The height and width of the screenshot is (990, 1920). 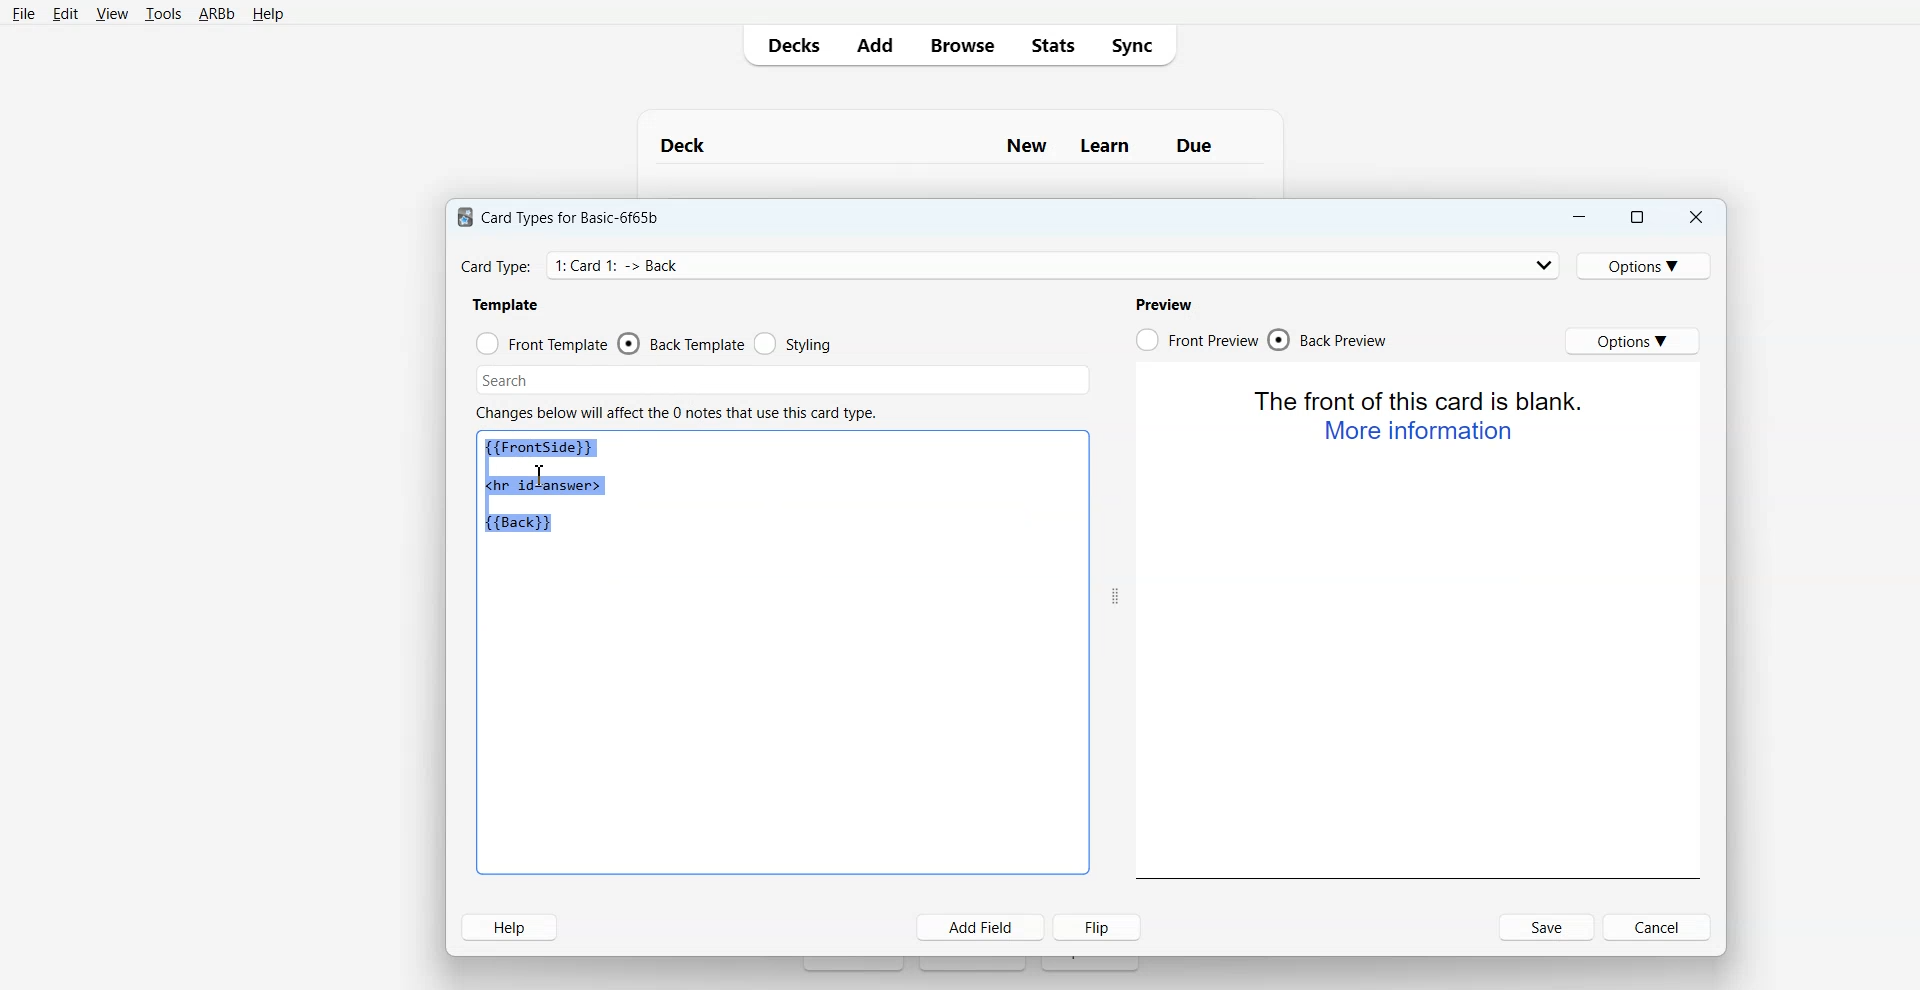 What do you see at coordinates (680, 343) in the screenshot?
I see `Back Template` at bounding box center [680, 343].